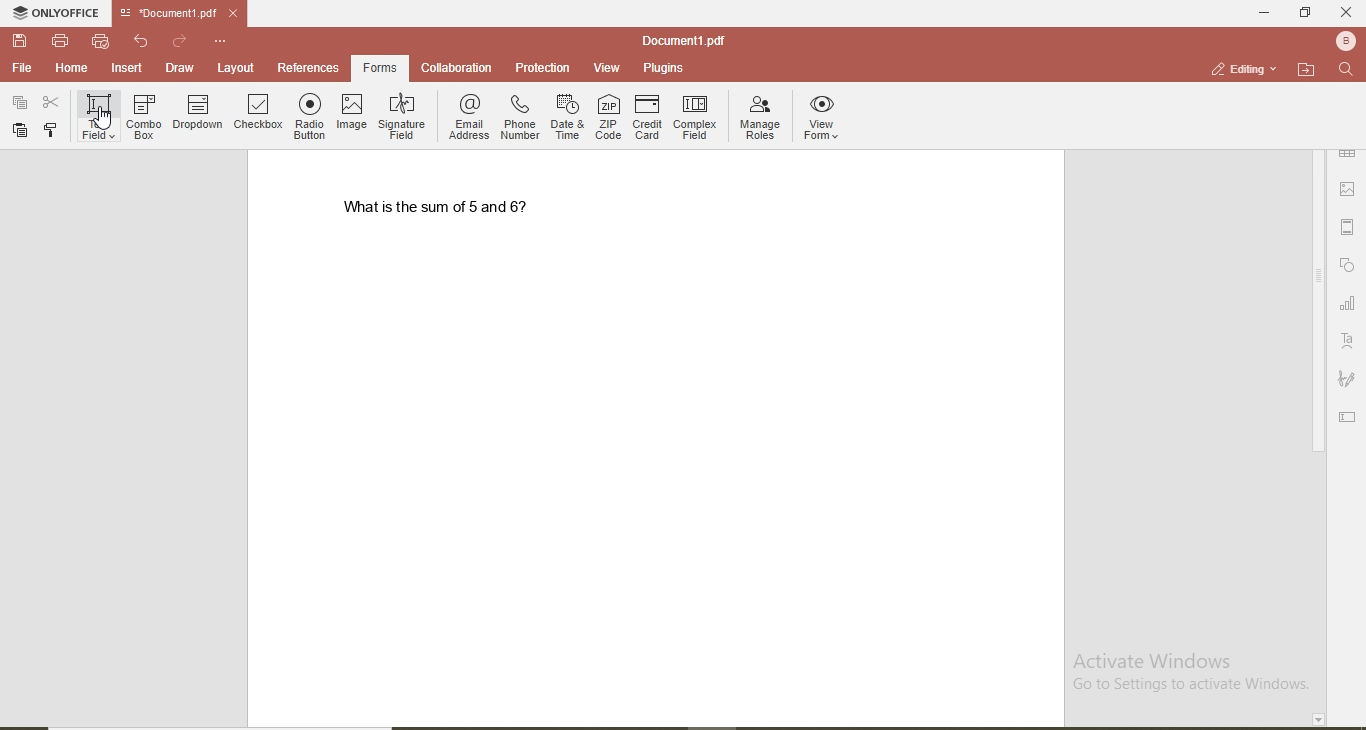  I want to click on paste, so click(19, 130).